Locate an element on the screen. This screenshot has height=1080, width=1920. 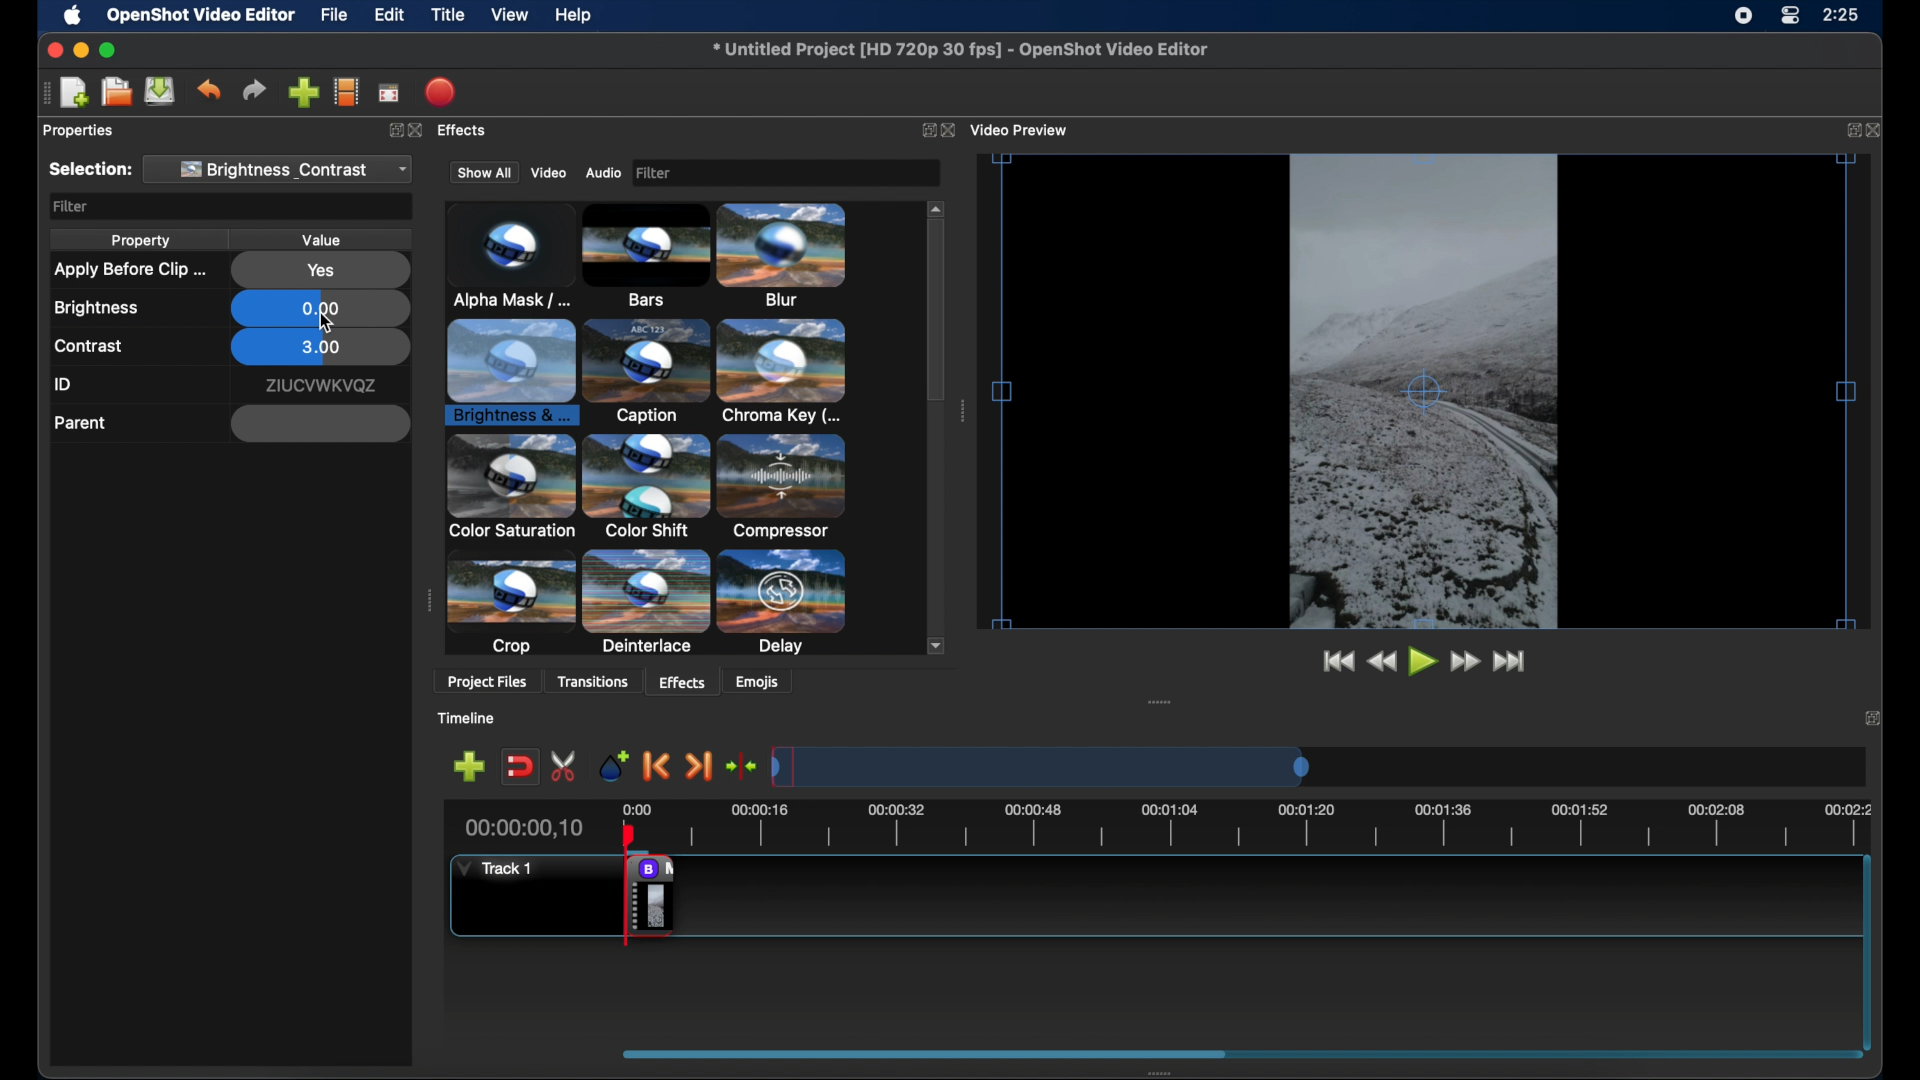
selection: is located at coordinates (89, 170).